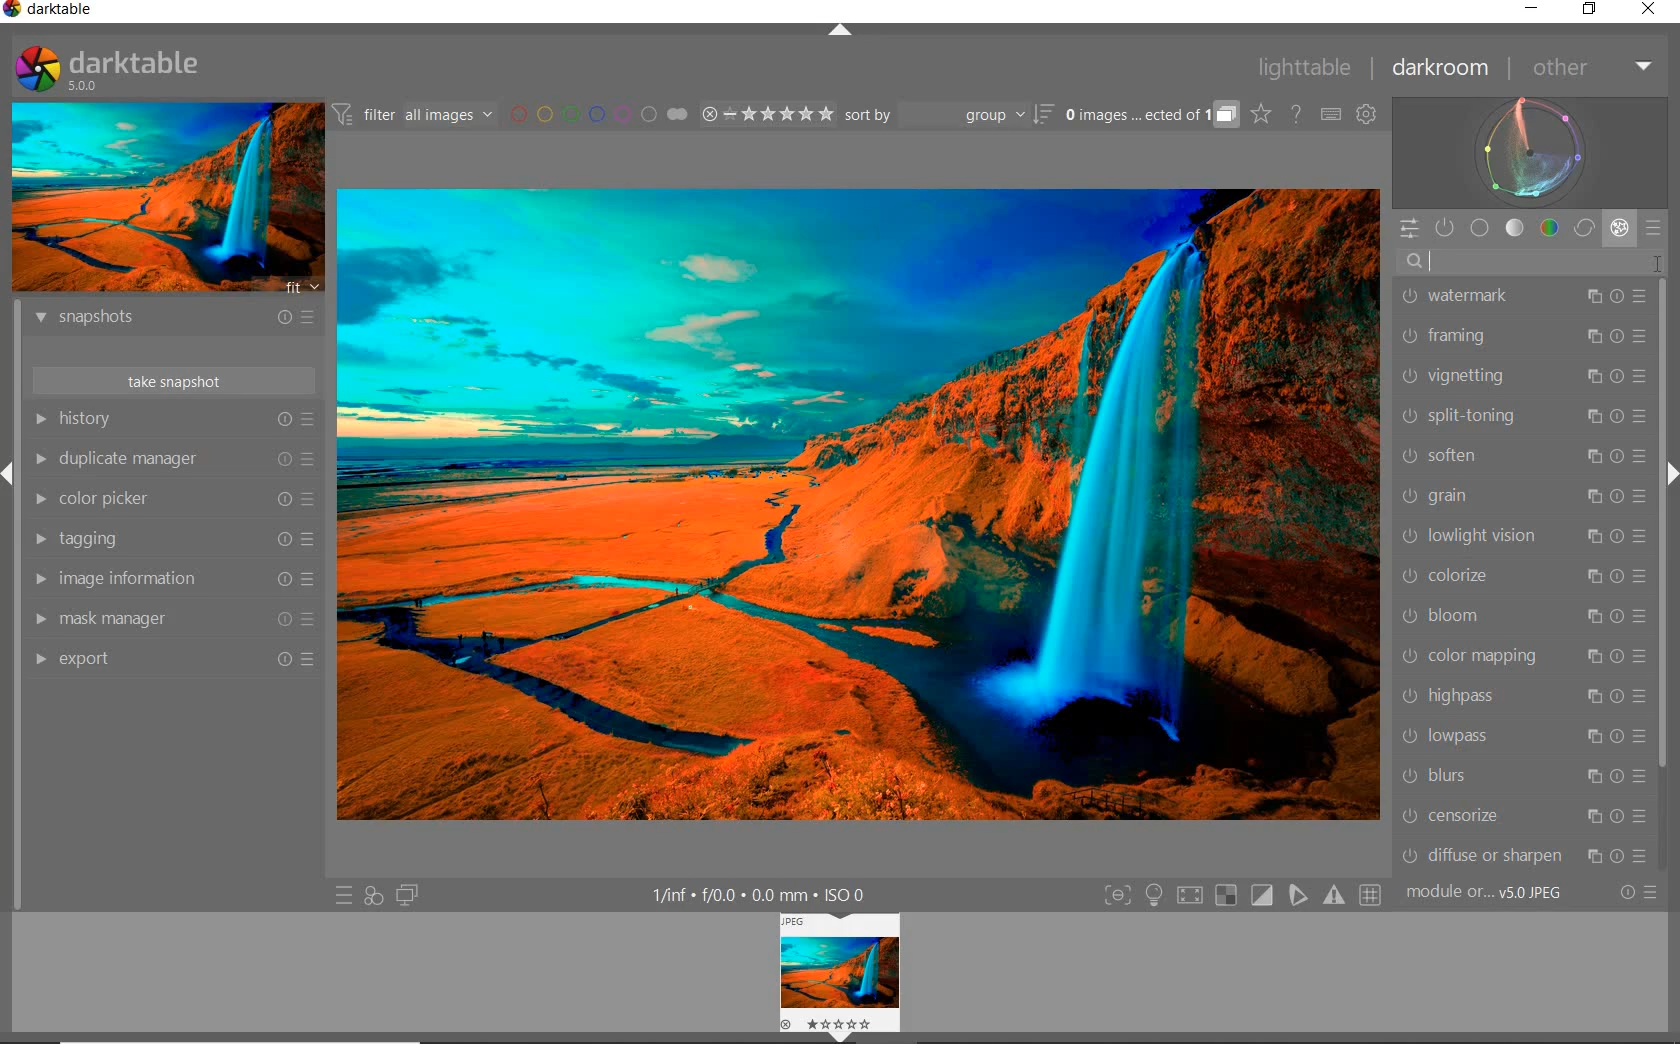 The image size is (1680, 1044). I want to click on grain, so click(1522, 498).